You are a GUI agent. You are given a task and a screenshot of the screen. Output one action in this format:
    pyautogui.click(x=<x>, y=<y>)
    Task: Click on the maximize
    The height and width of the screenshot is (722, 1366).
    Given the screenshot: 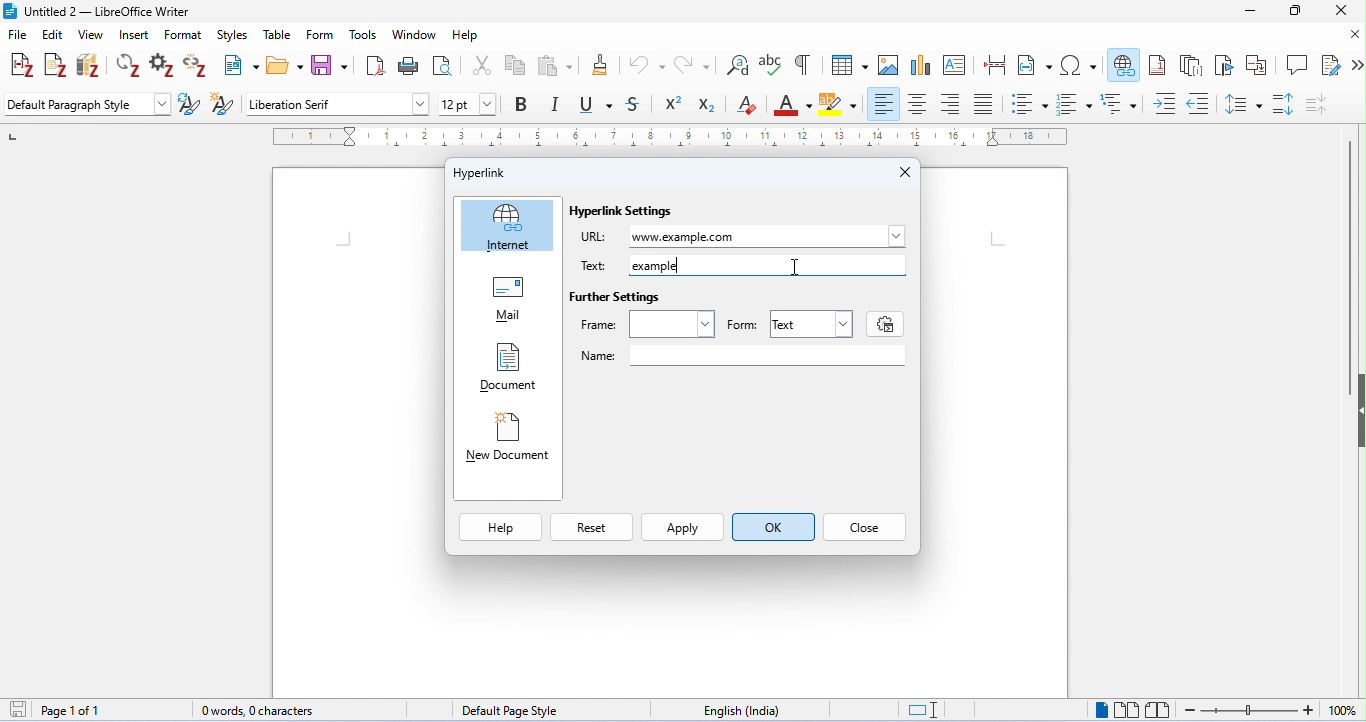 What is the action you would take?
    pyautogui.click(x=1296, y=11)
    